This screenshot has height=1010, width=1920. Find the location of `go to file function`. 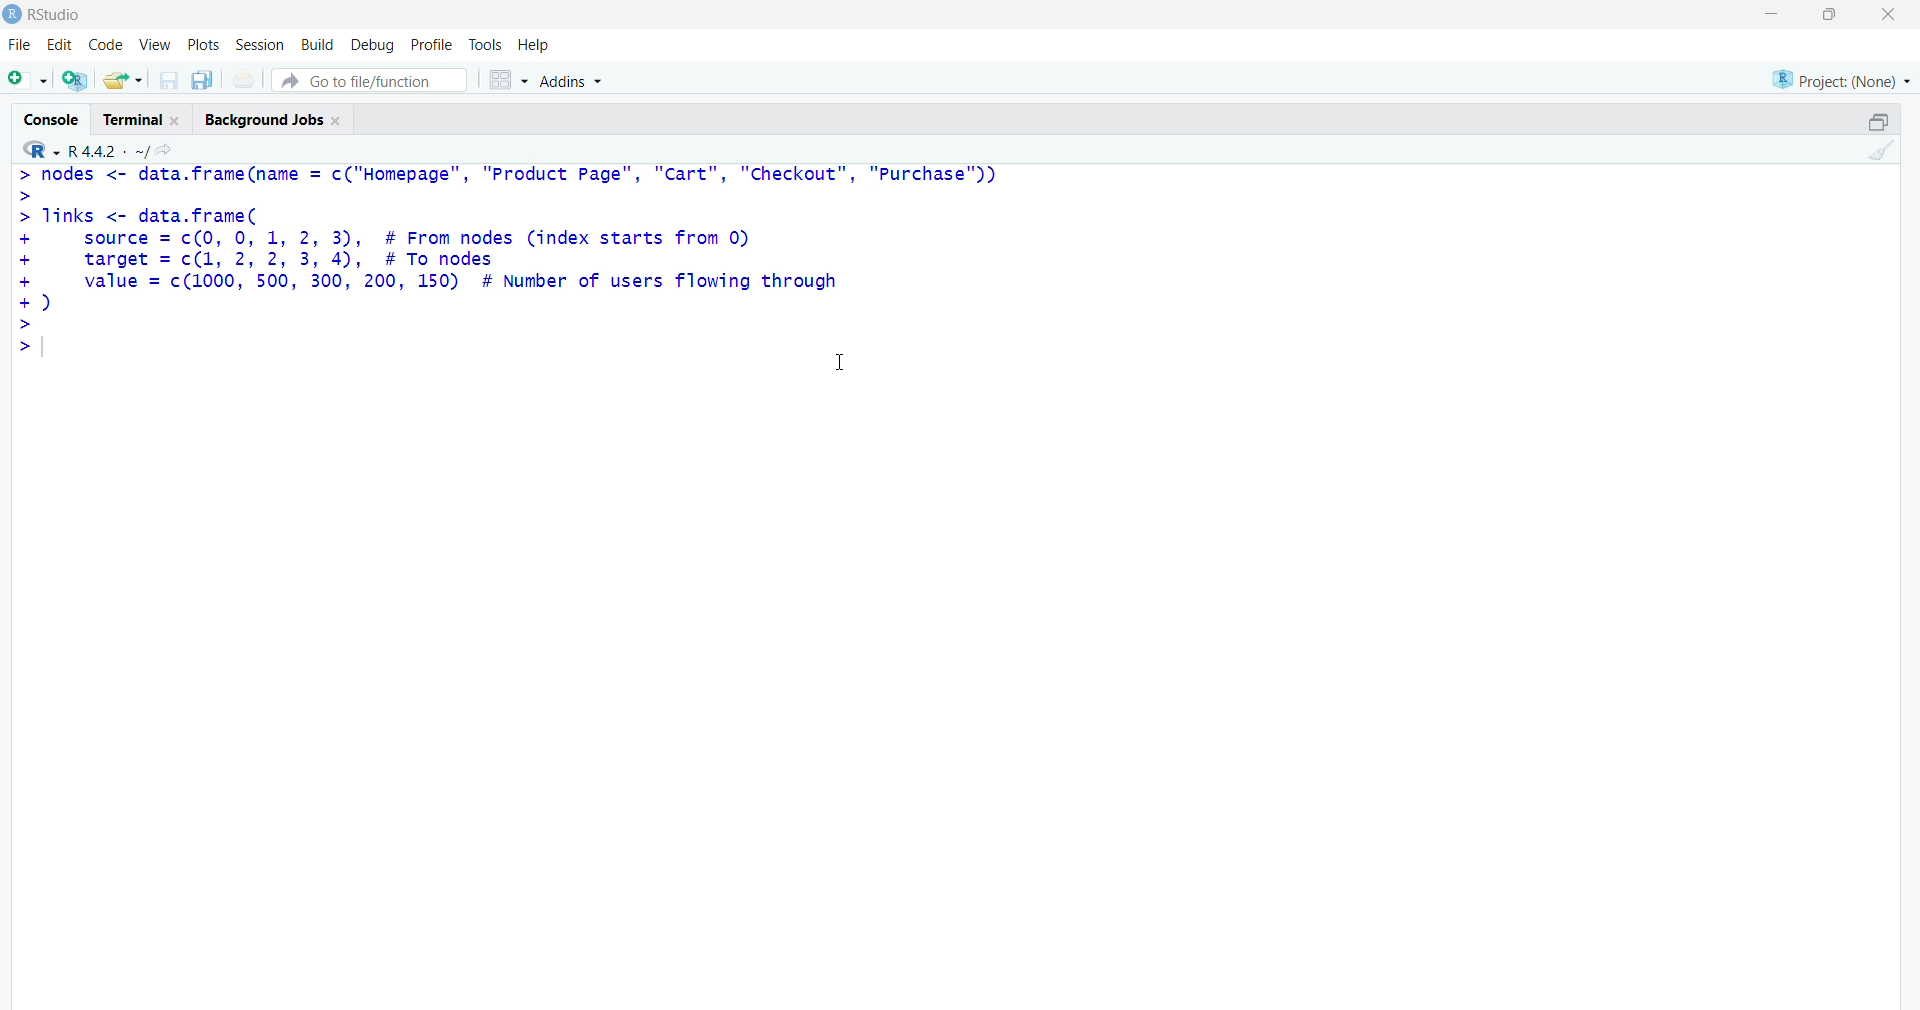

go to file function is located at coordinates (370, 80).